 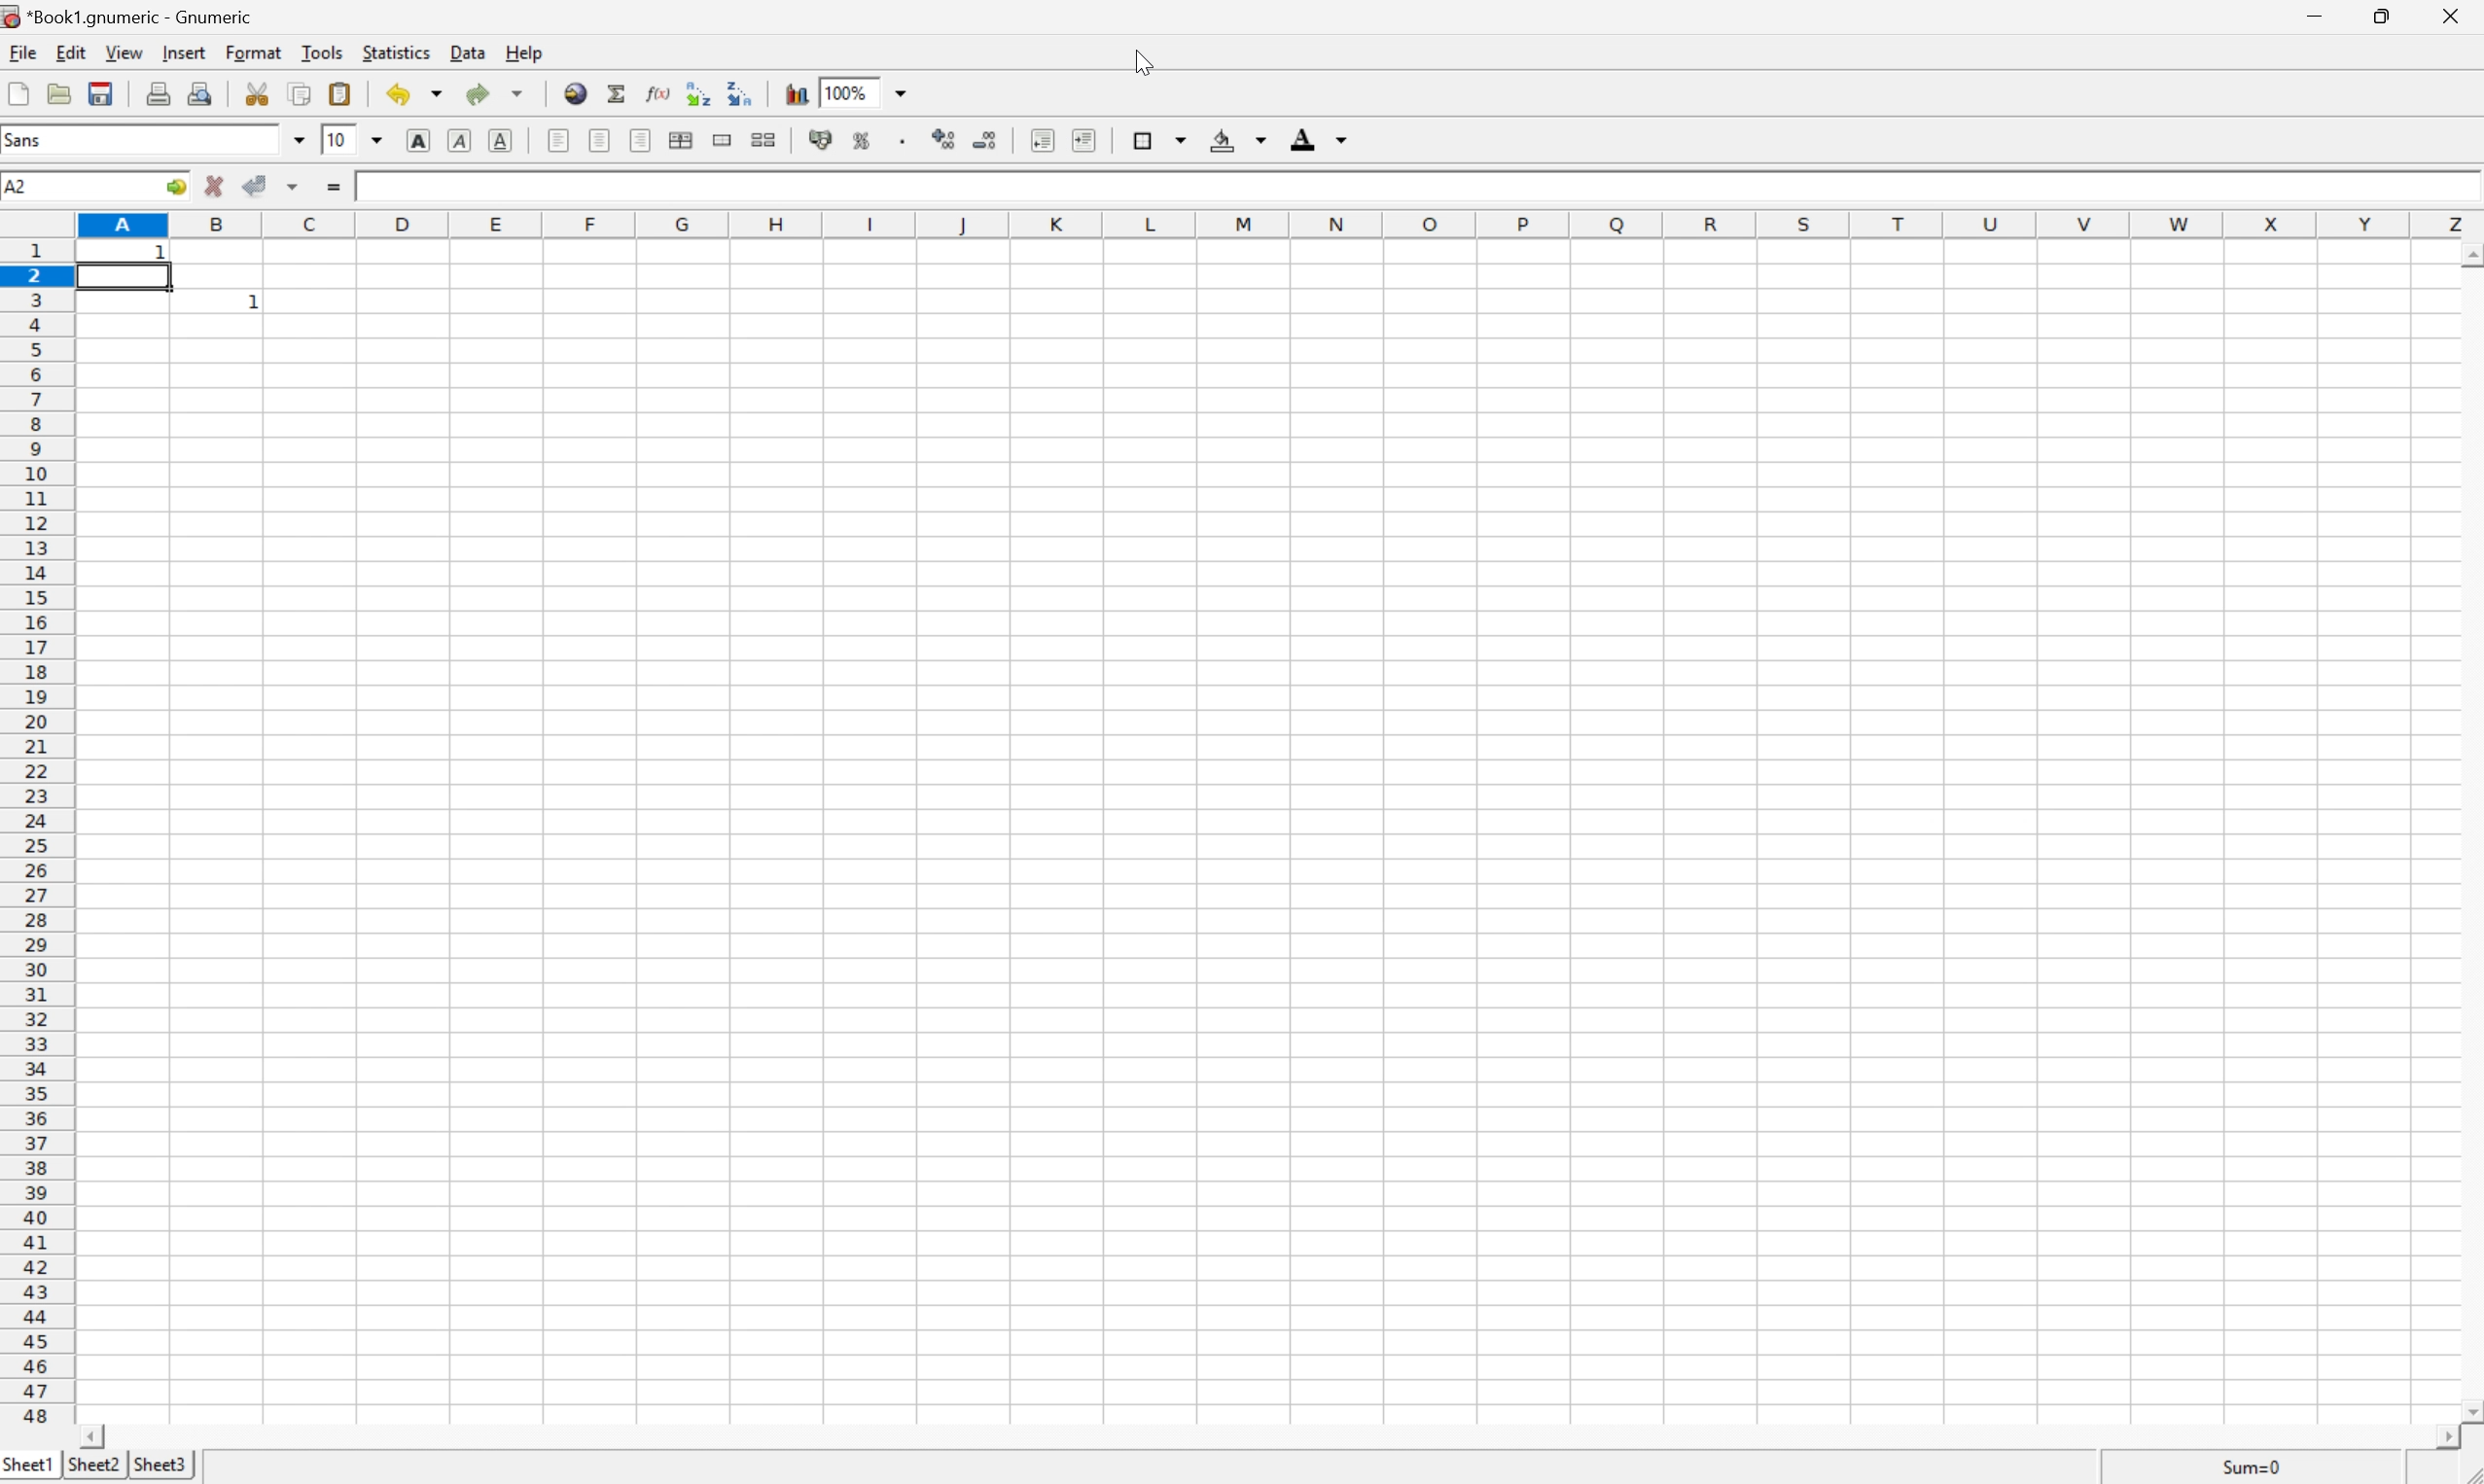 What do you see at coordinates (1158, 141) in the screenshot?
I see `borders` at bounding box center [1158, 141].